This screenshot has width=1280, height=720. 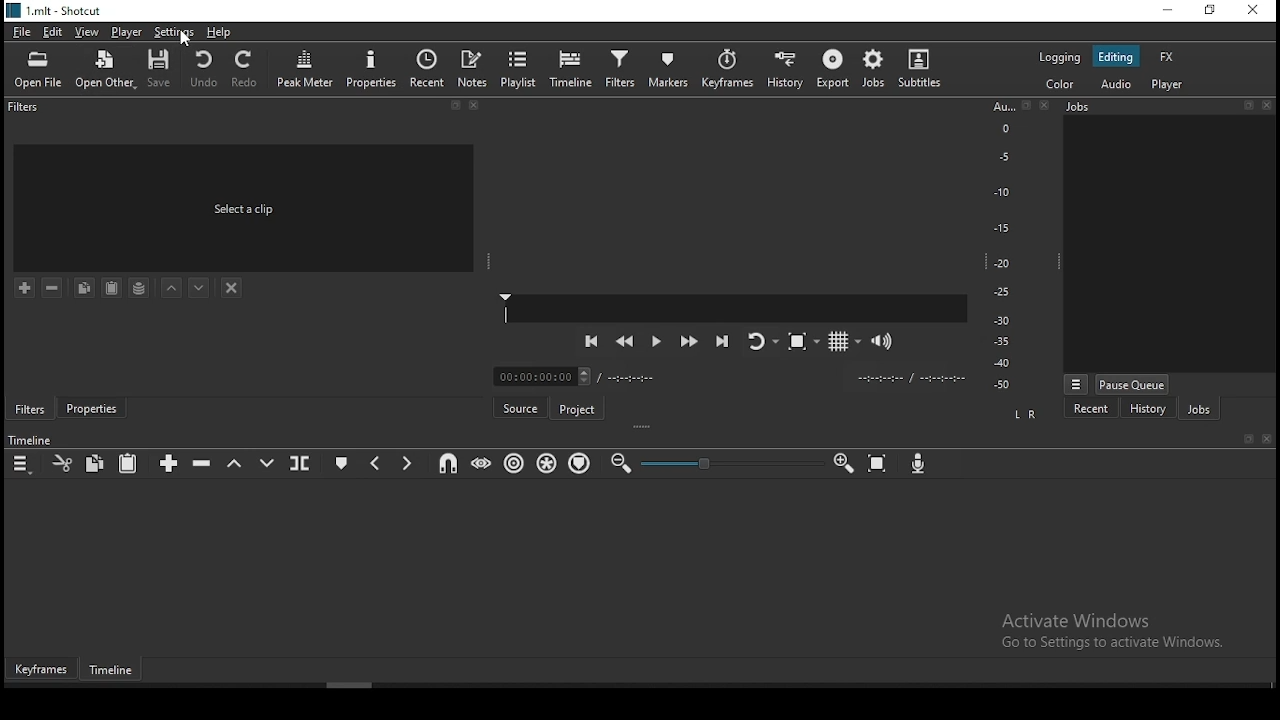 What do you see at coordinates (579, 406) in the screenshot?
I see `project` at bounding box center [579, 406].